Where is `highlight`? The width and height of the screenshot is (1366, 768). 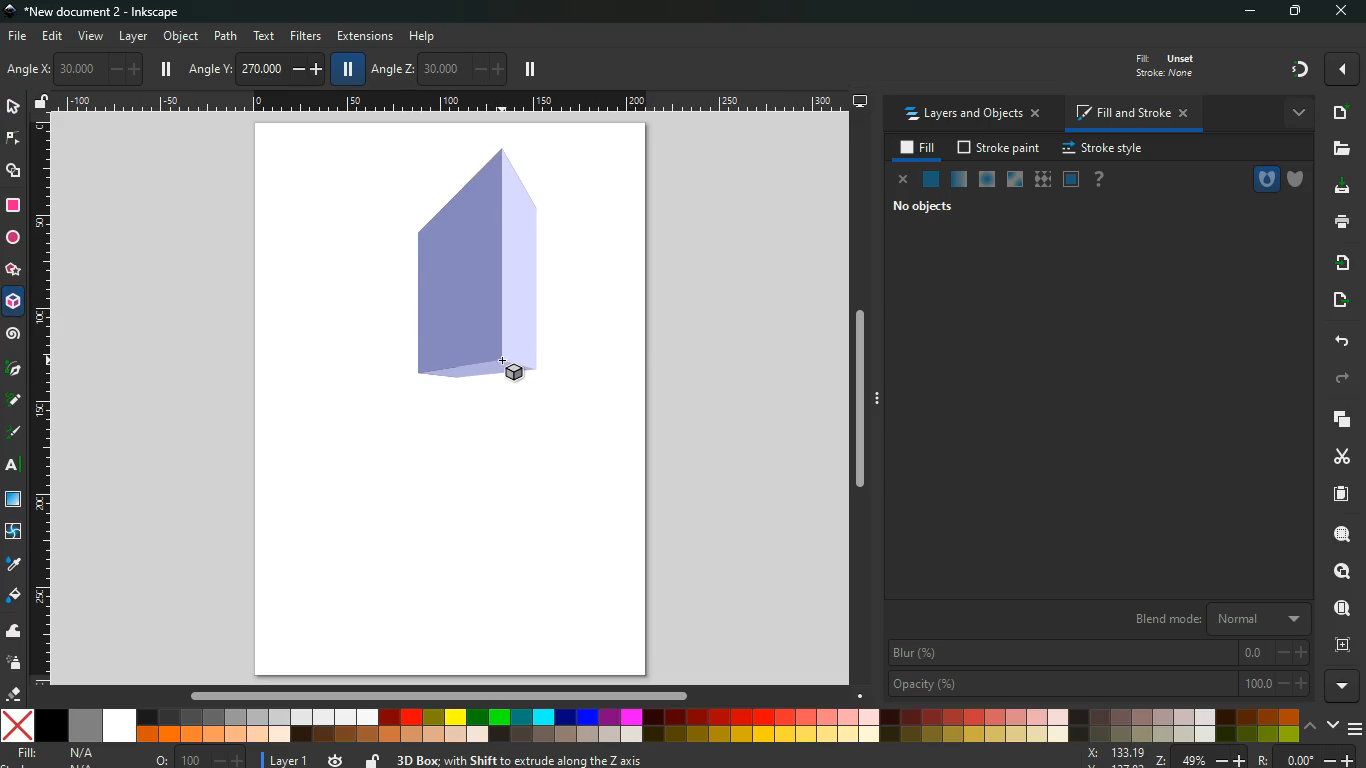 highlight is located at coordinates (14, 434).